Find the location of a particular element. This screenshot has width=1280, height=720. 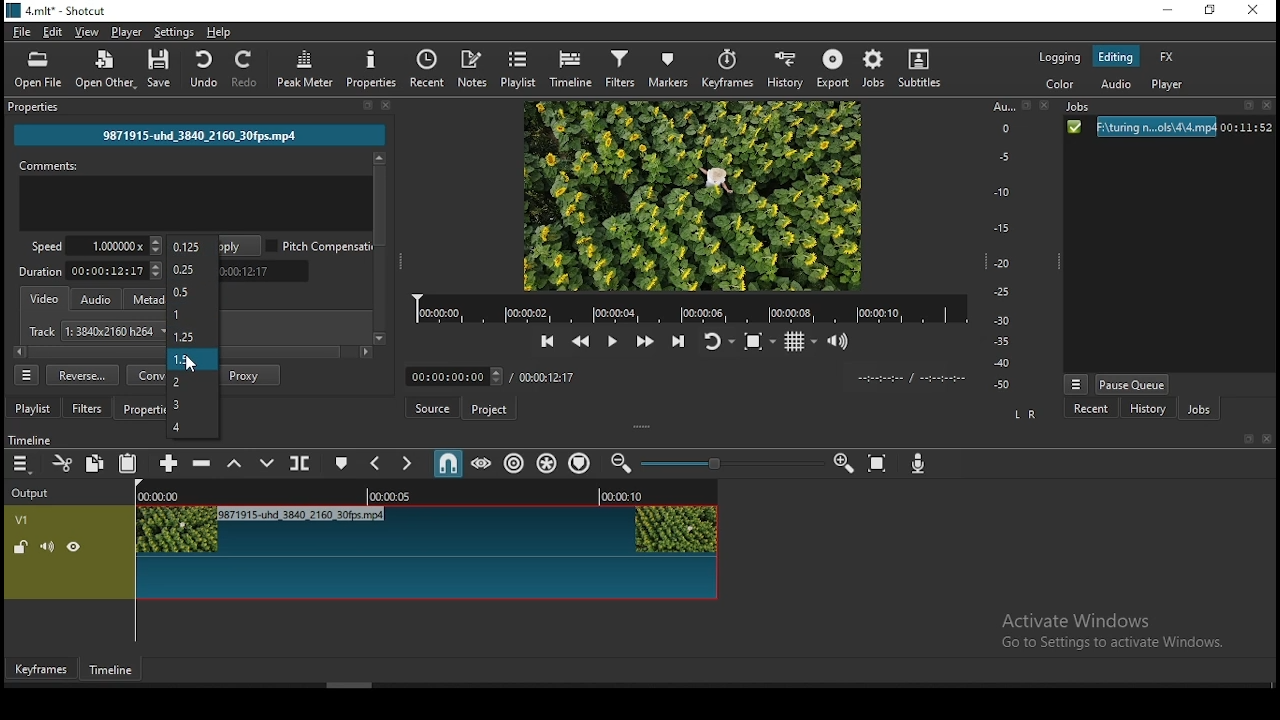

play quickly backwards is located at coordinates (580, 342).